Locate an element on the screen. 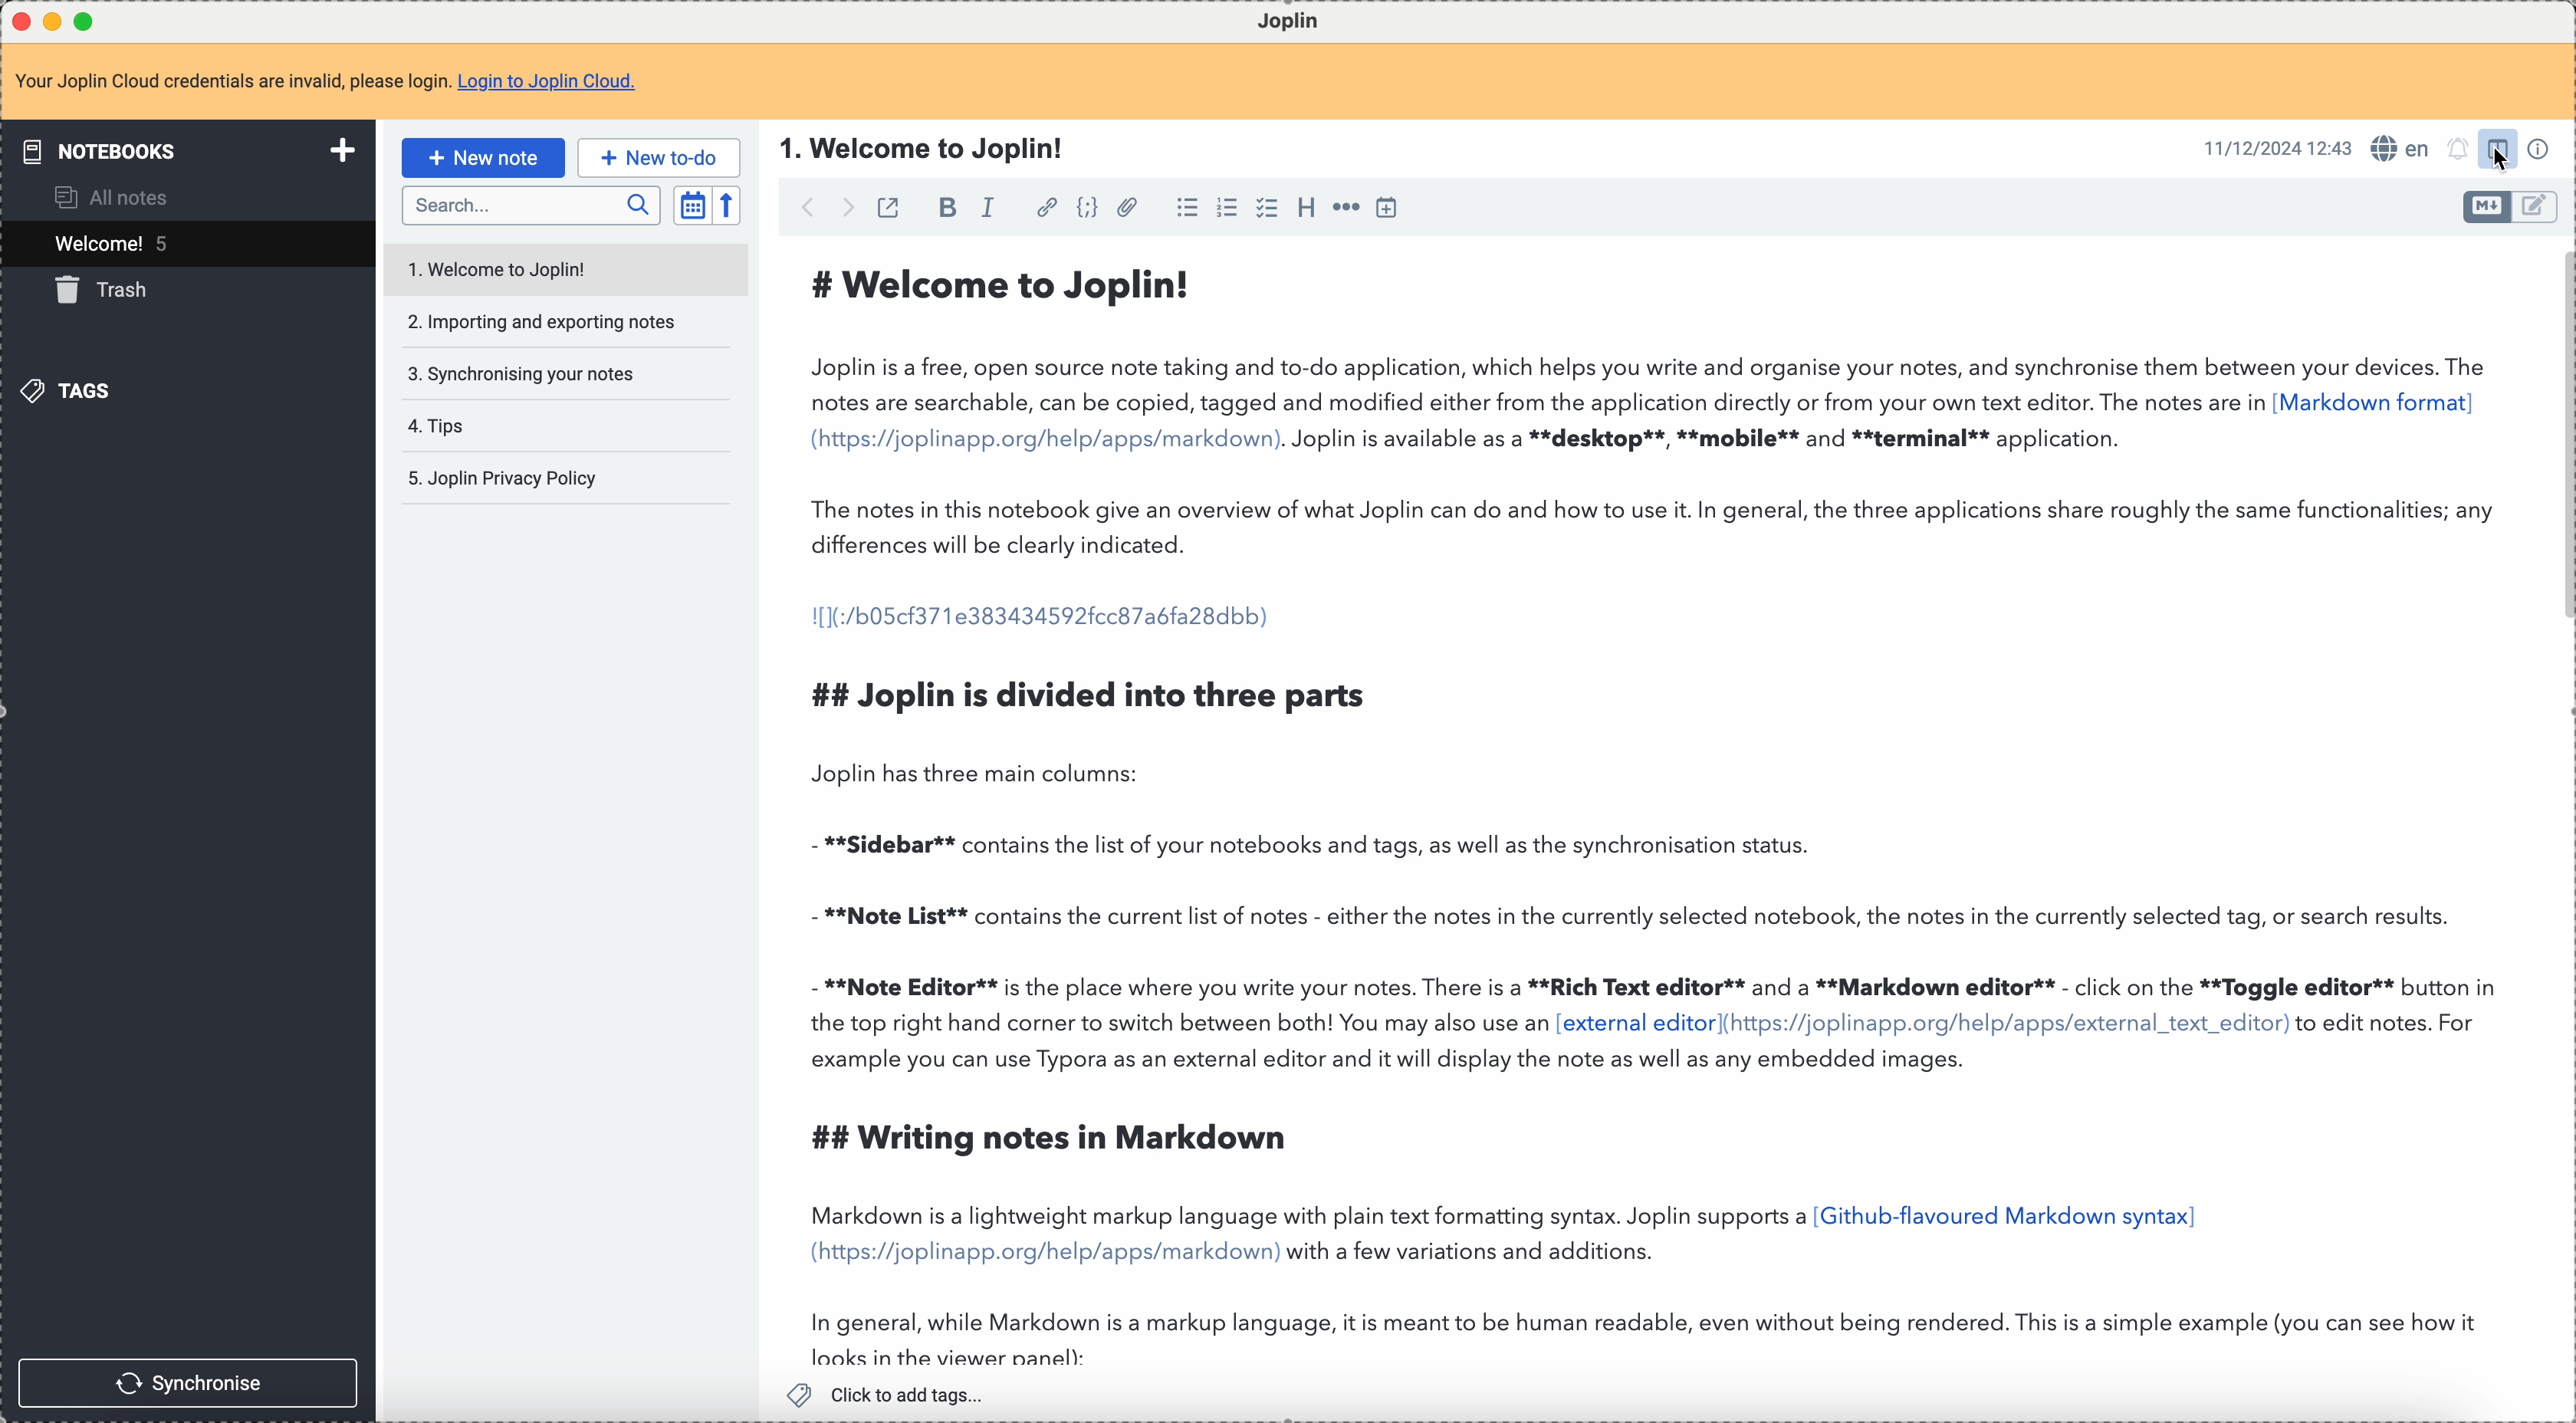  horizontal rule is located at coordinates (1344, 208).